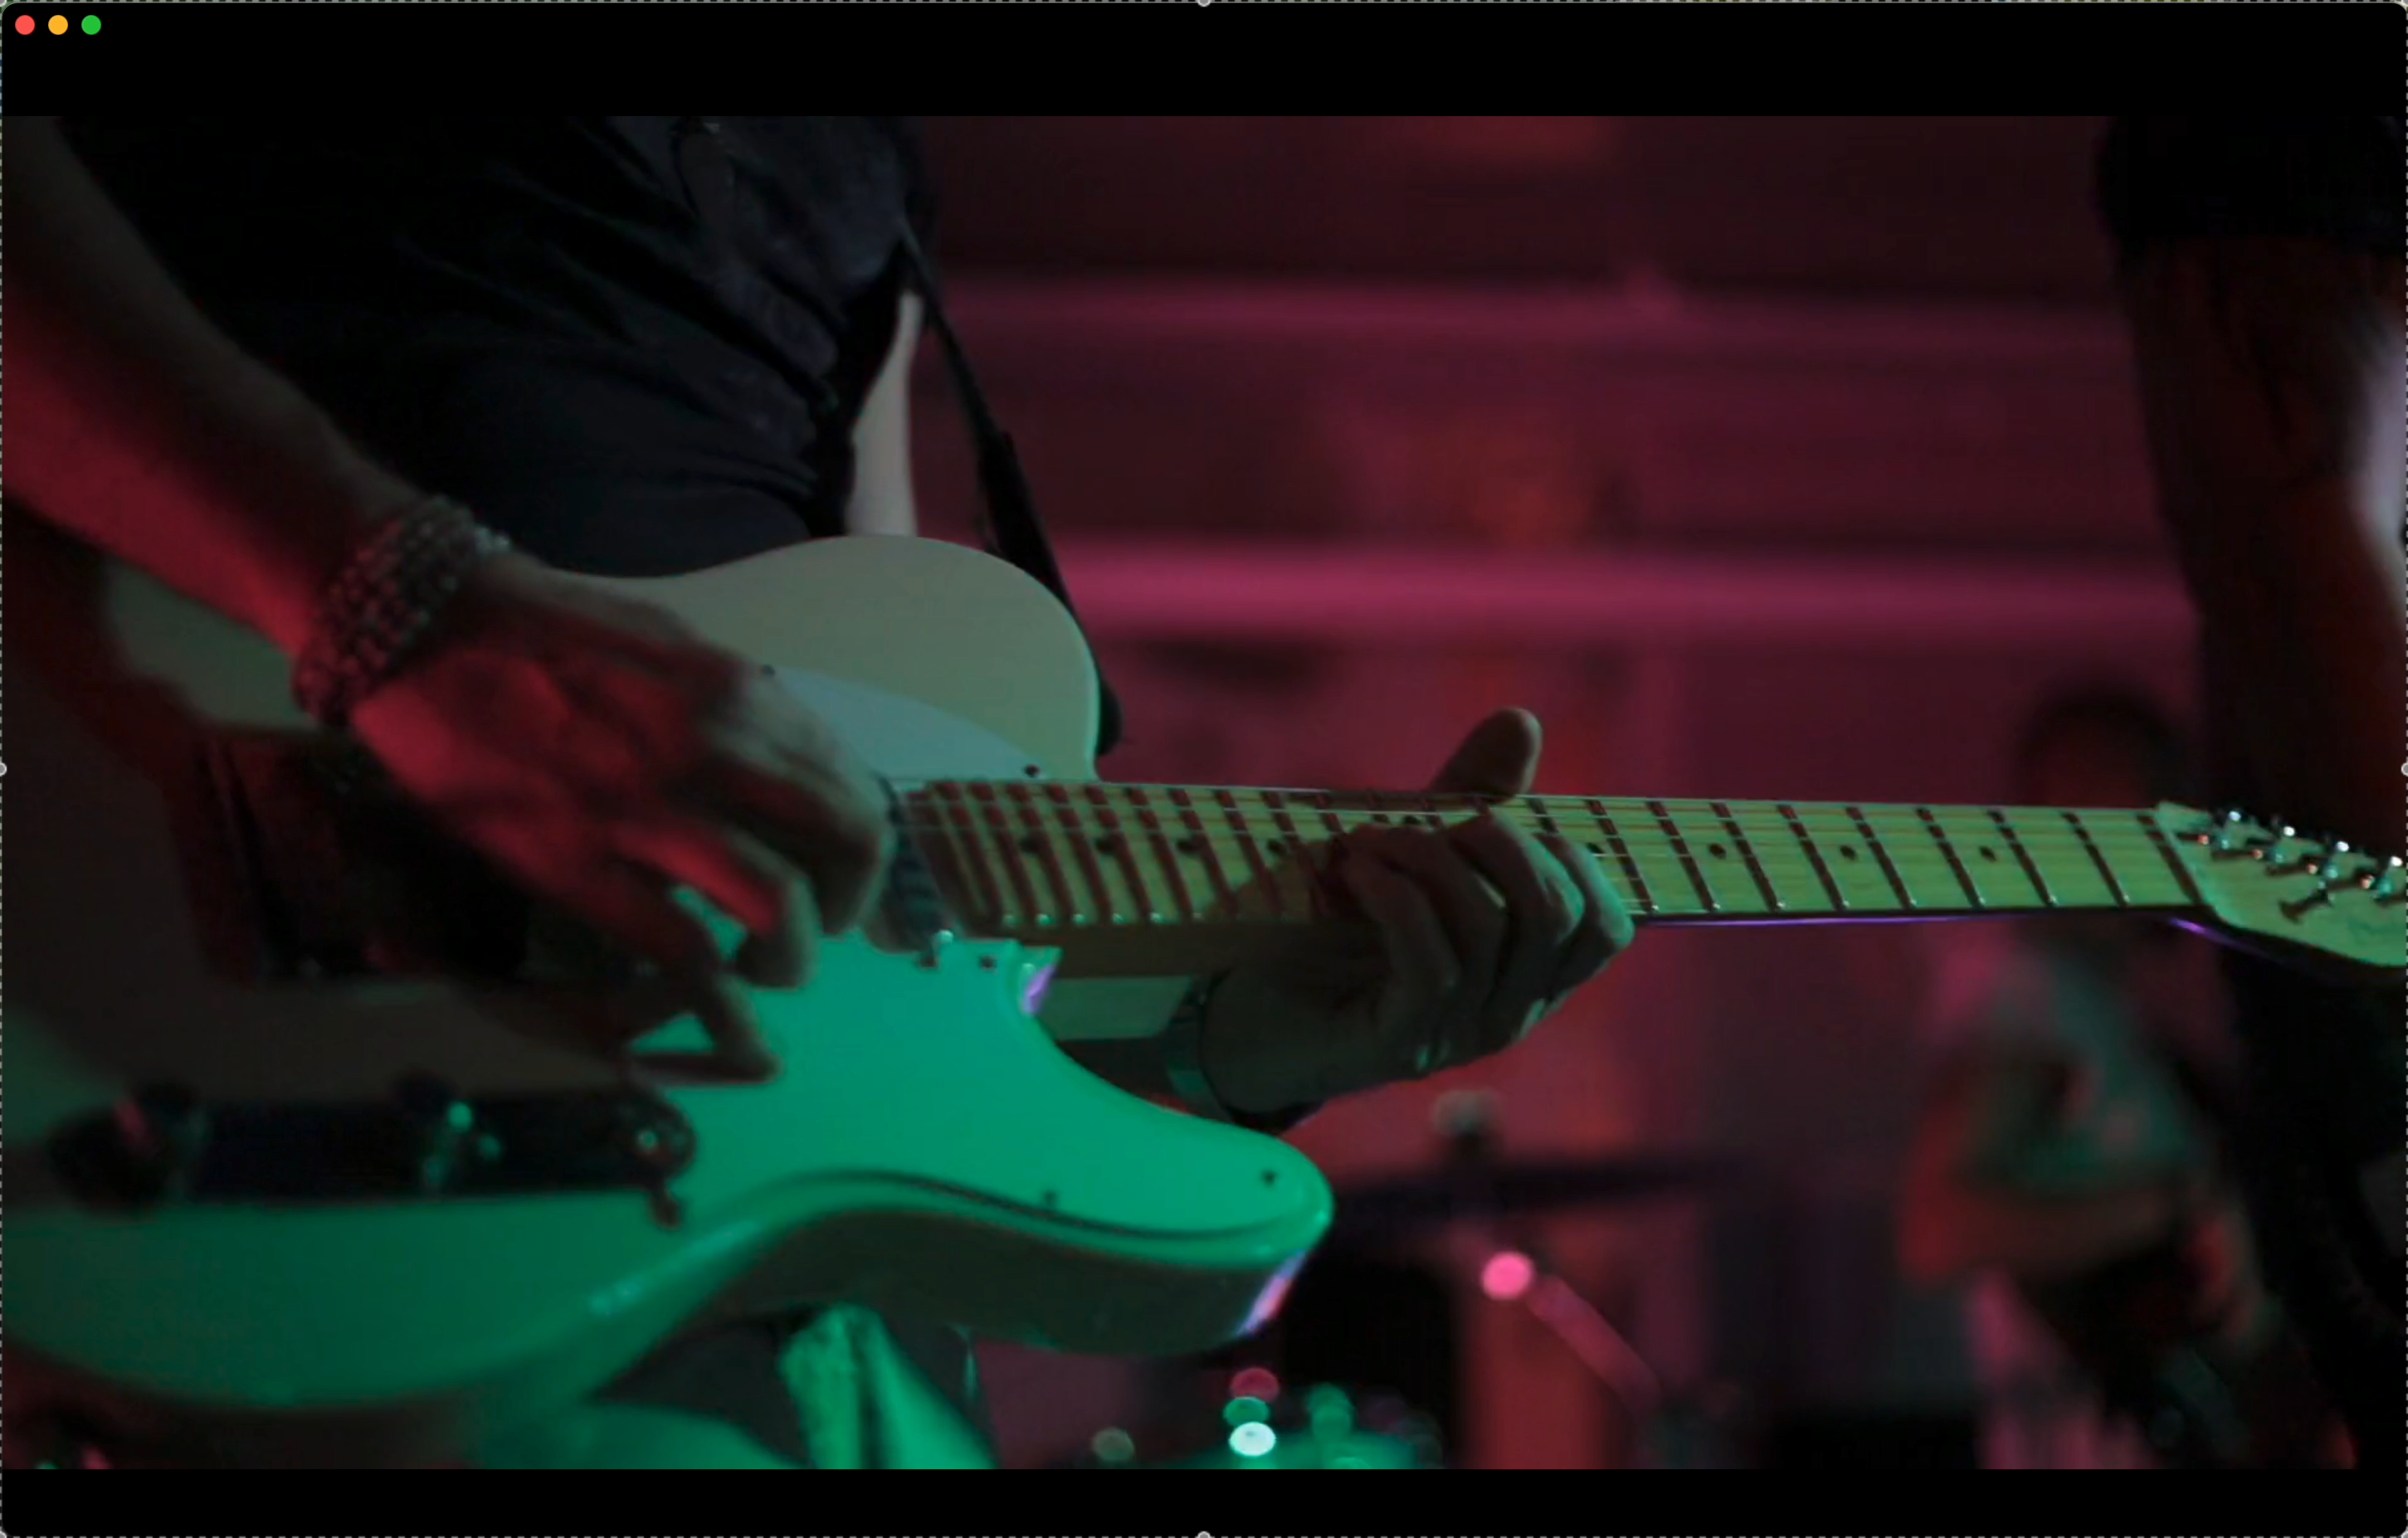 The image size is (2408, 1538). Describe the element at coordinates (58, 23) in the screenshot. I see `minimise` at that location.